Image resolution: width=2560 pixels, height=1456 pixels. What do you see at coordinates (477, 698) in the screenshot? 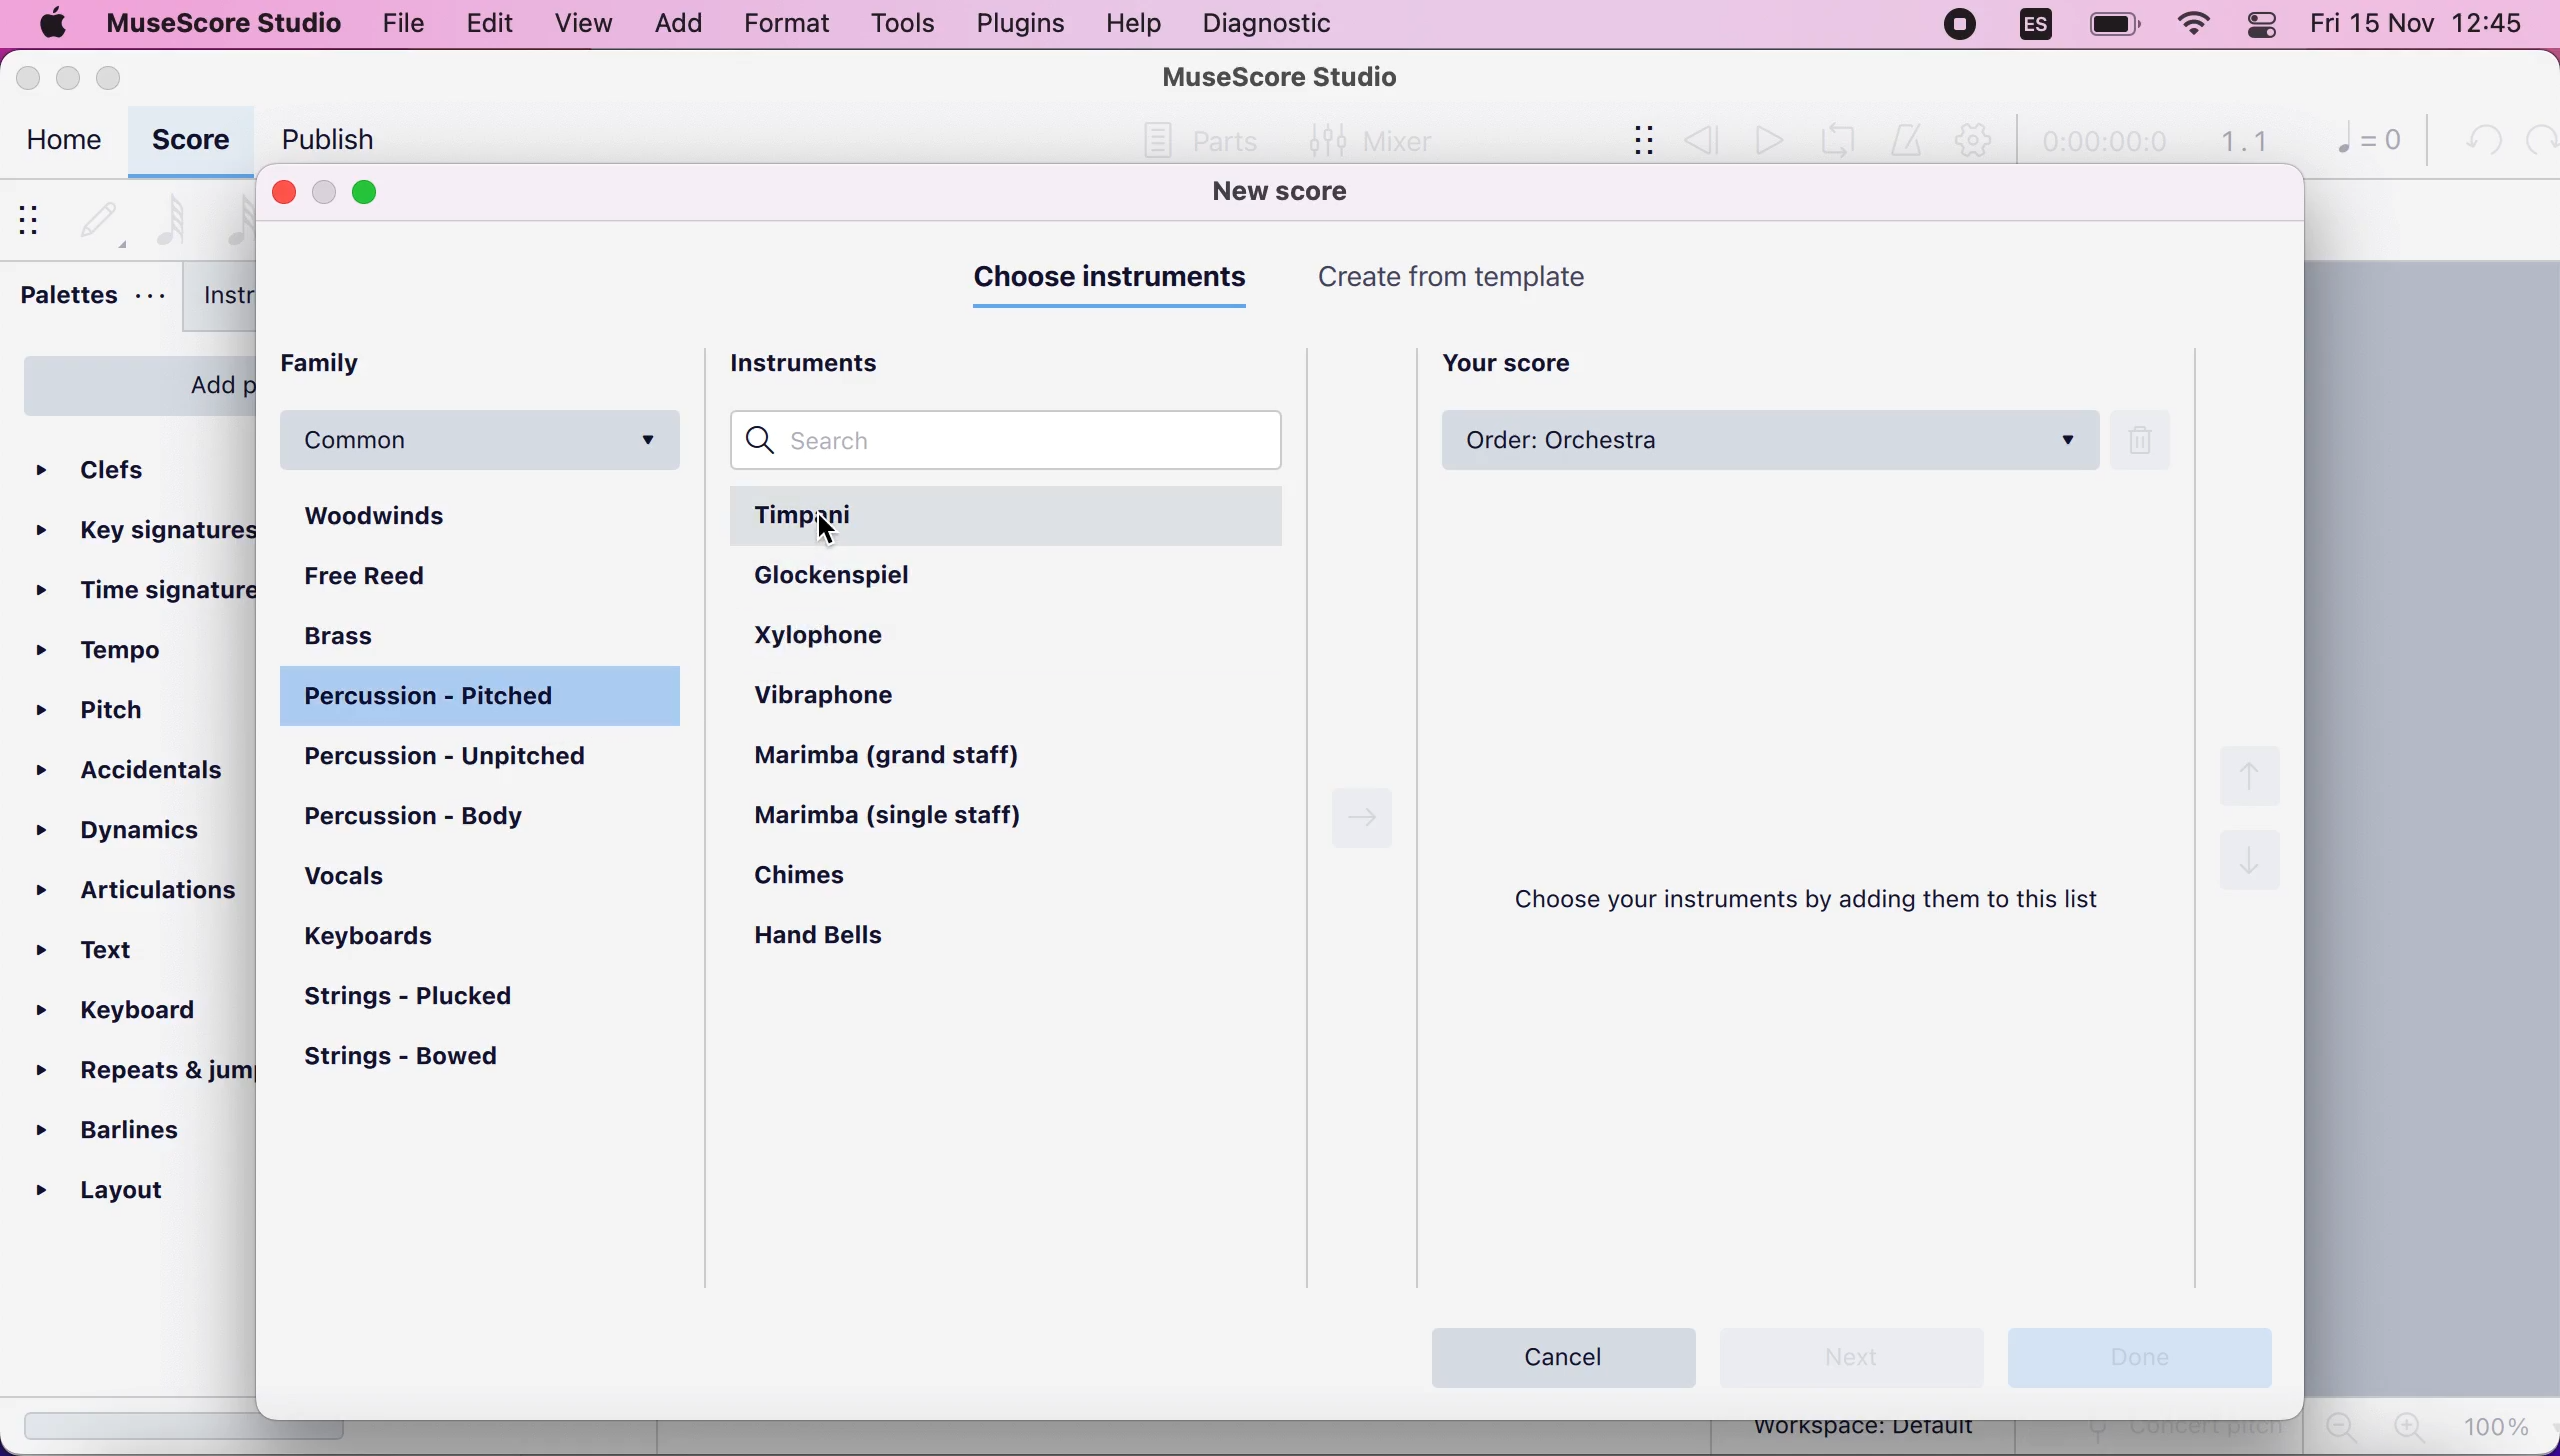
I see `percussion - pitched` at bounding box center [477, 698].